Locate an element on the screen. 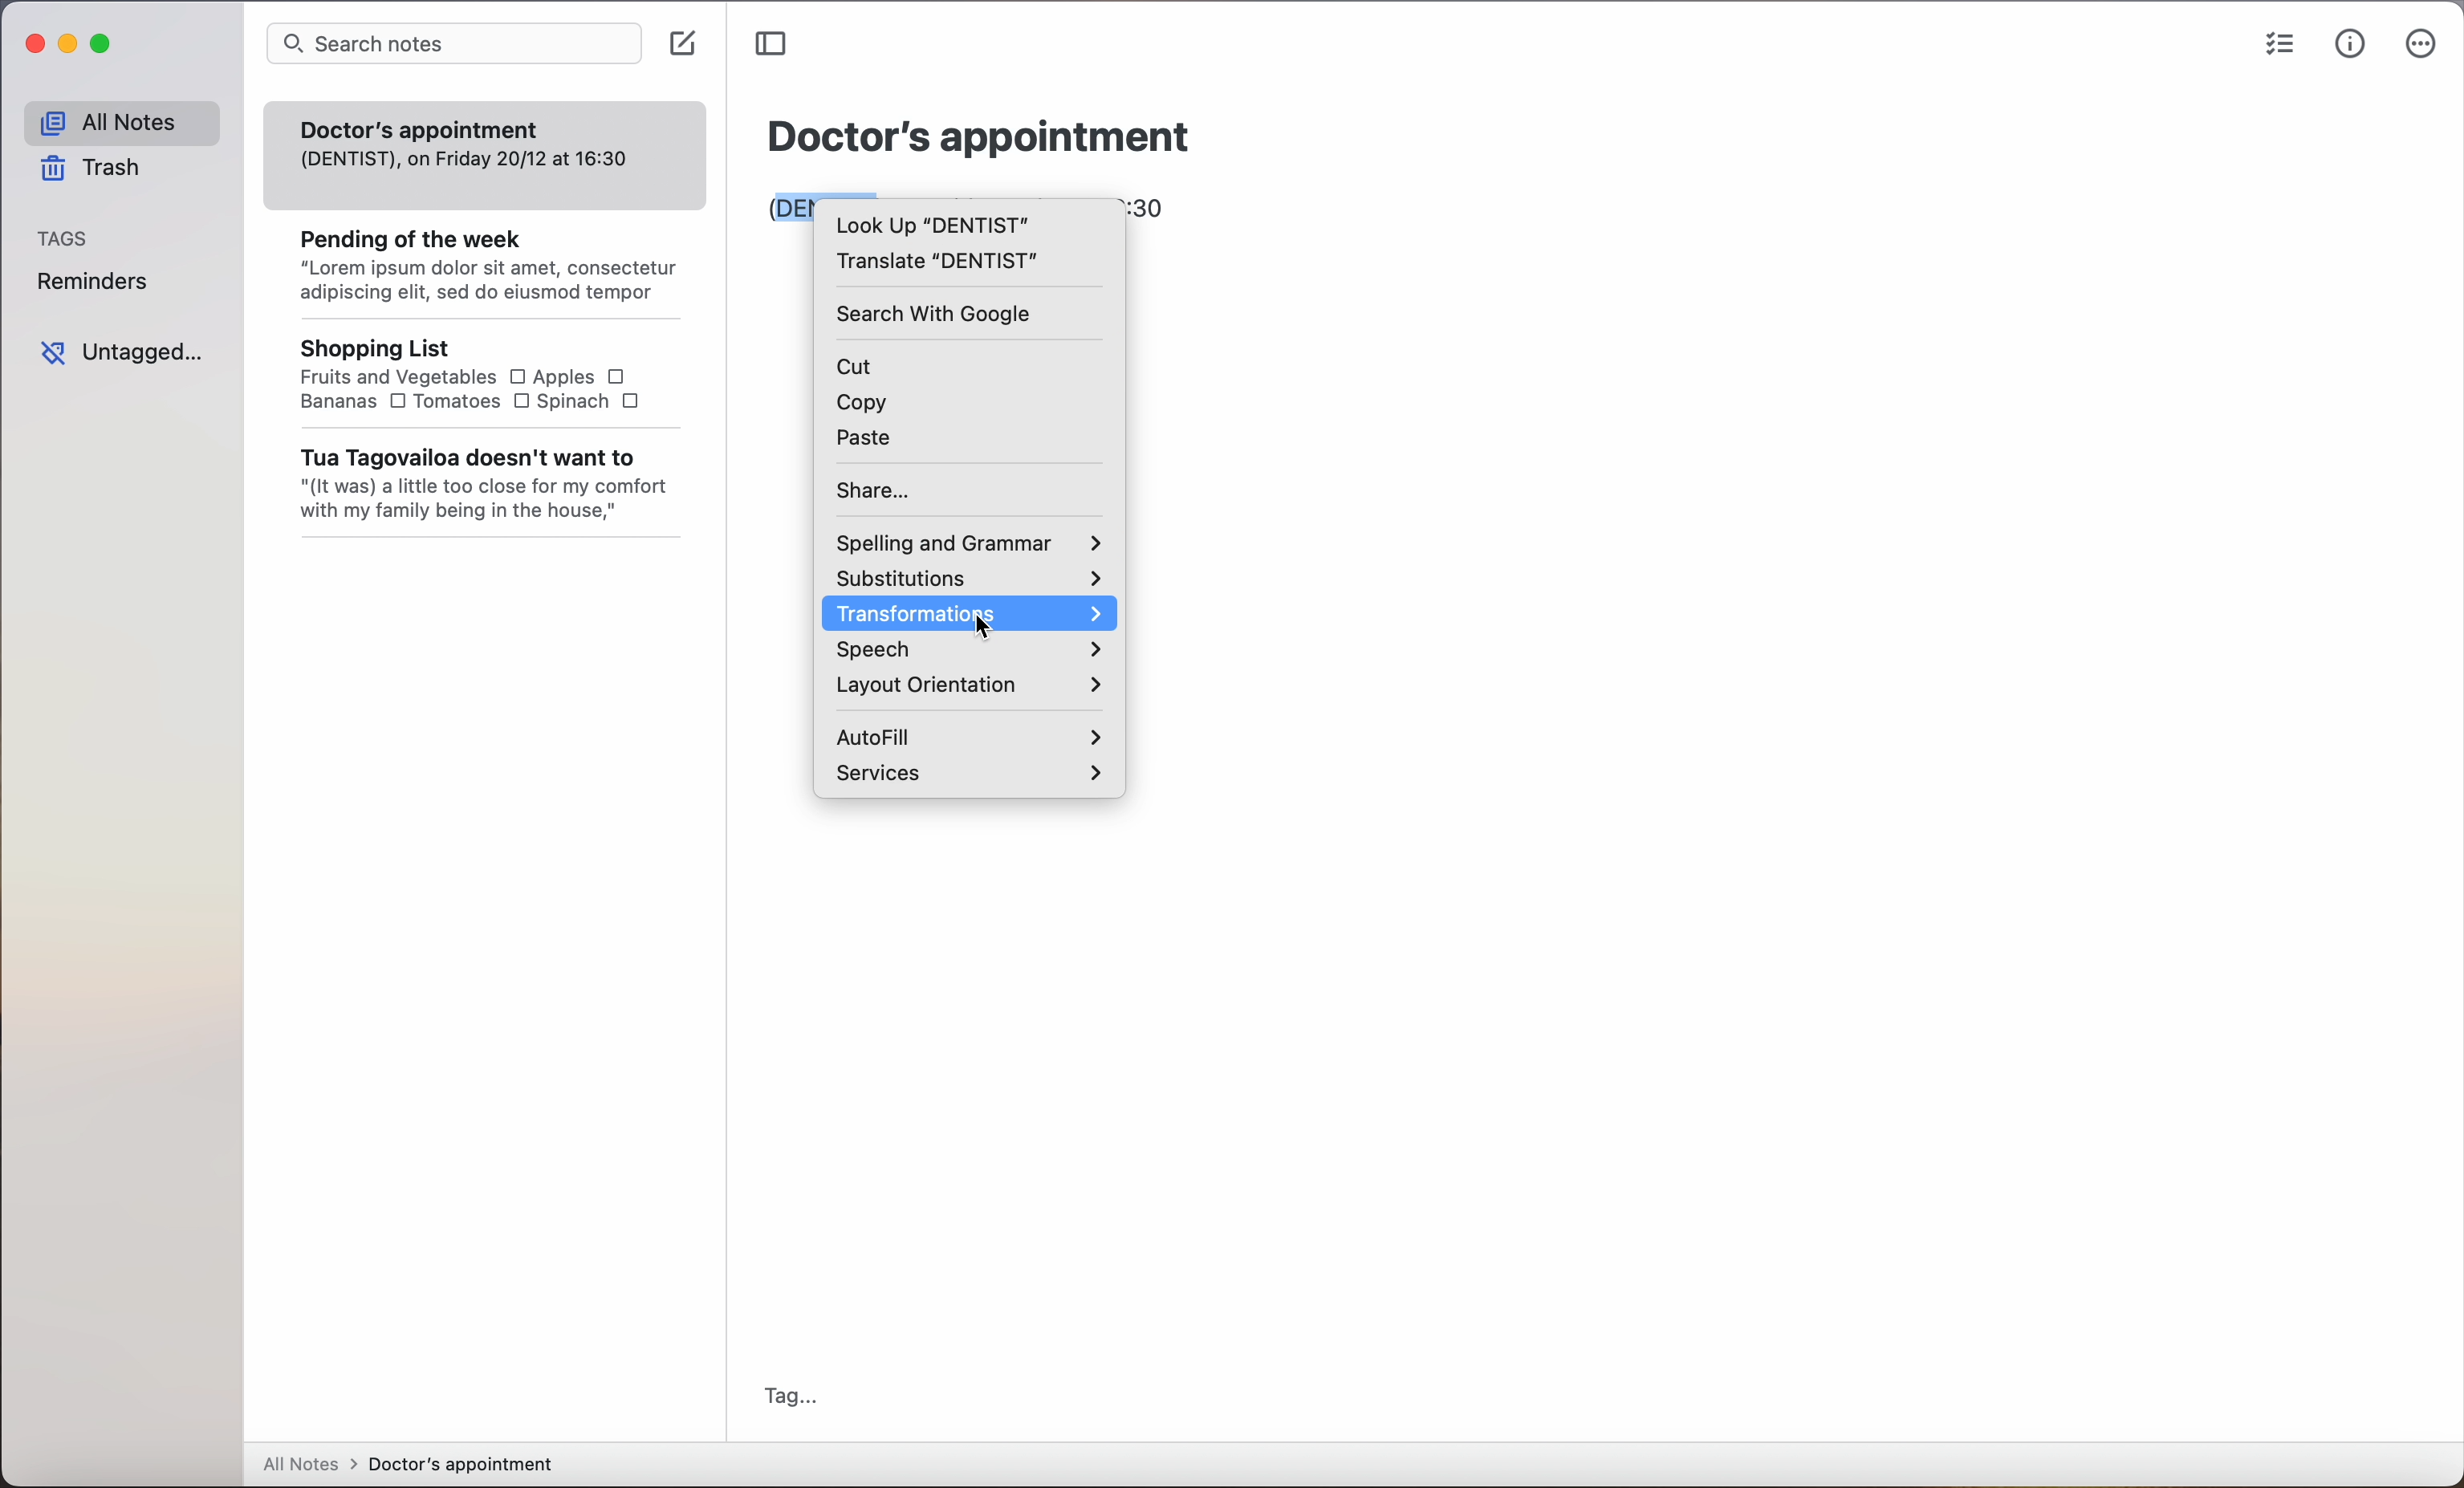 This screenshot has width=2464, height=1488. copy is located at coordinates (859, 406).